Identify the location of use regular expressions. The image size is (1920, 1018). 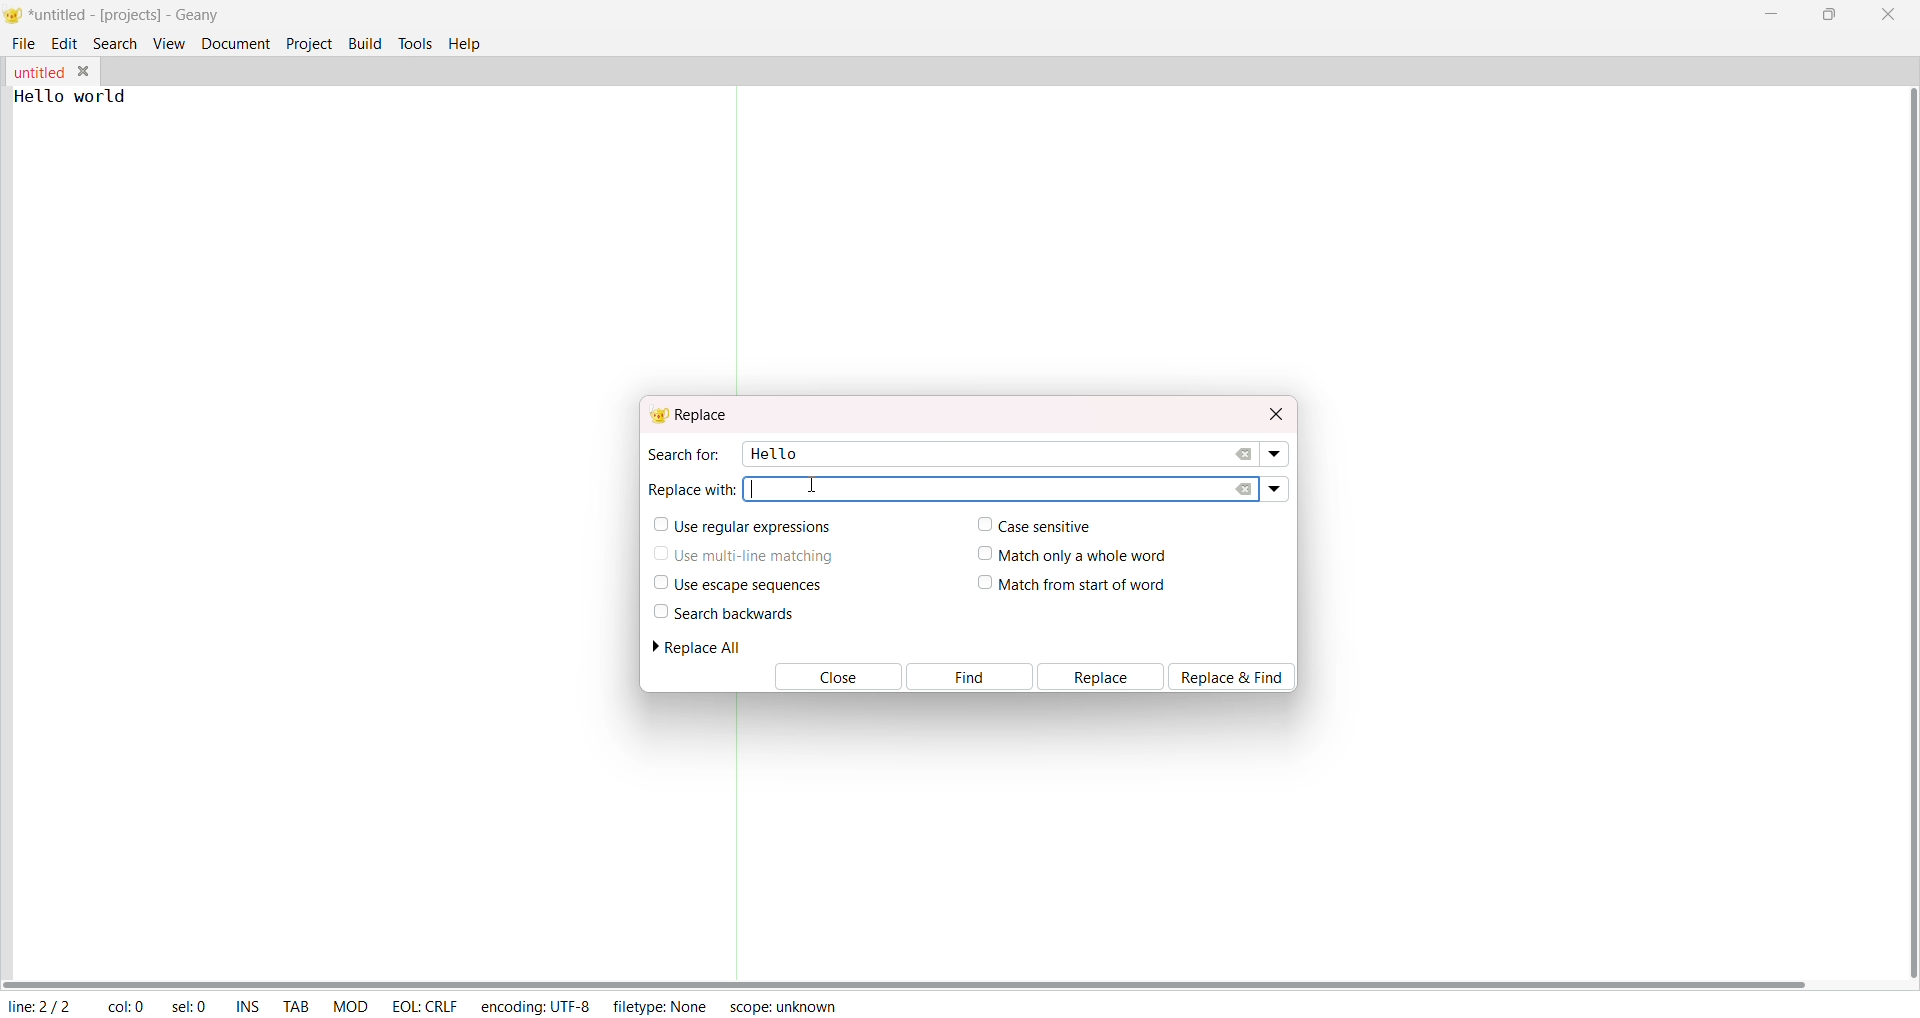
(744, 527).